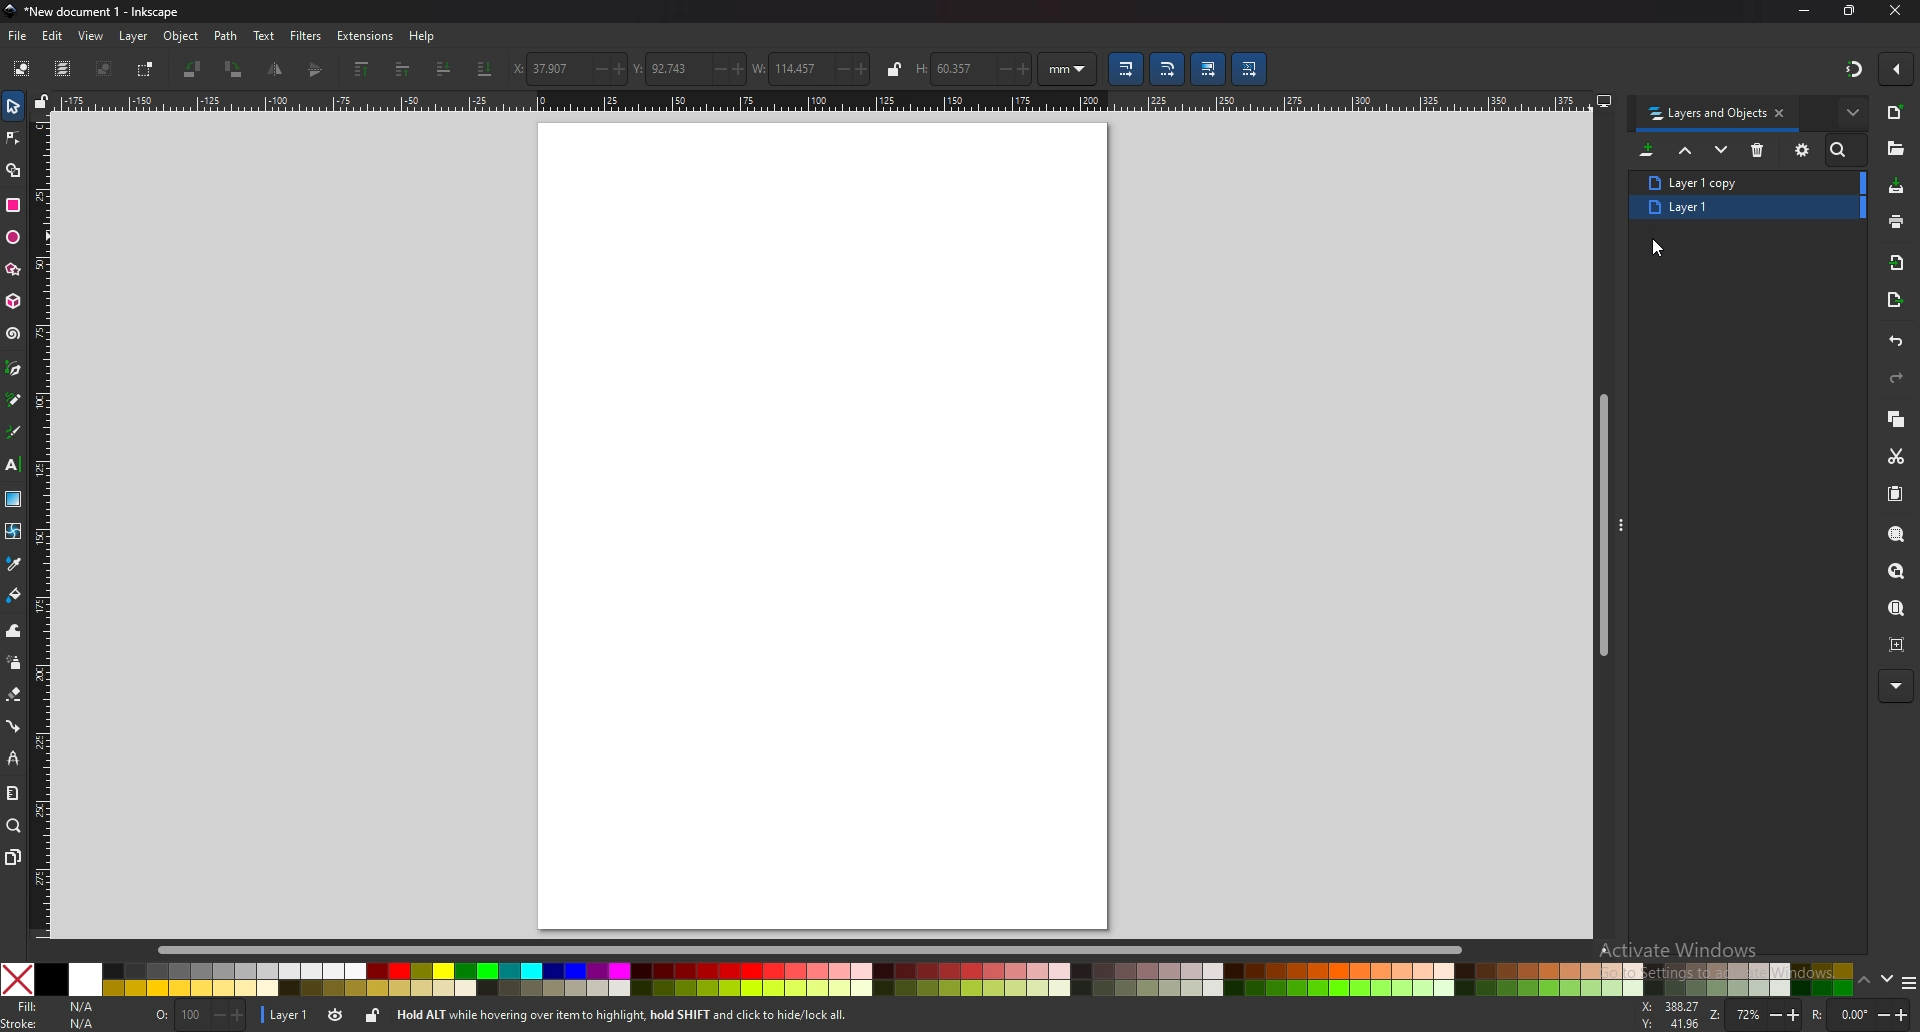 This screenshot has height=1032, width=1920. What do you see at coordinates (1897, 262) in the screenshot?
I see `import` at bounding box center [1897, 262].